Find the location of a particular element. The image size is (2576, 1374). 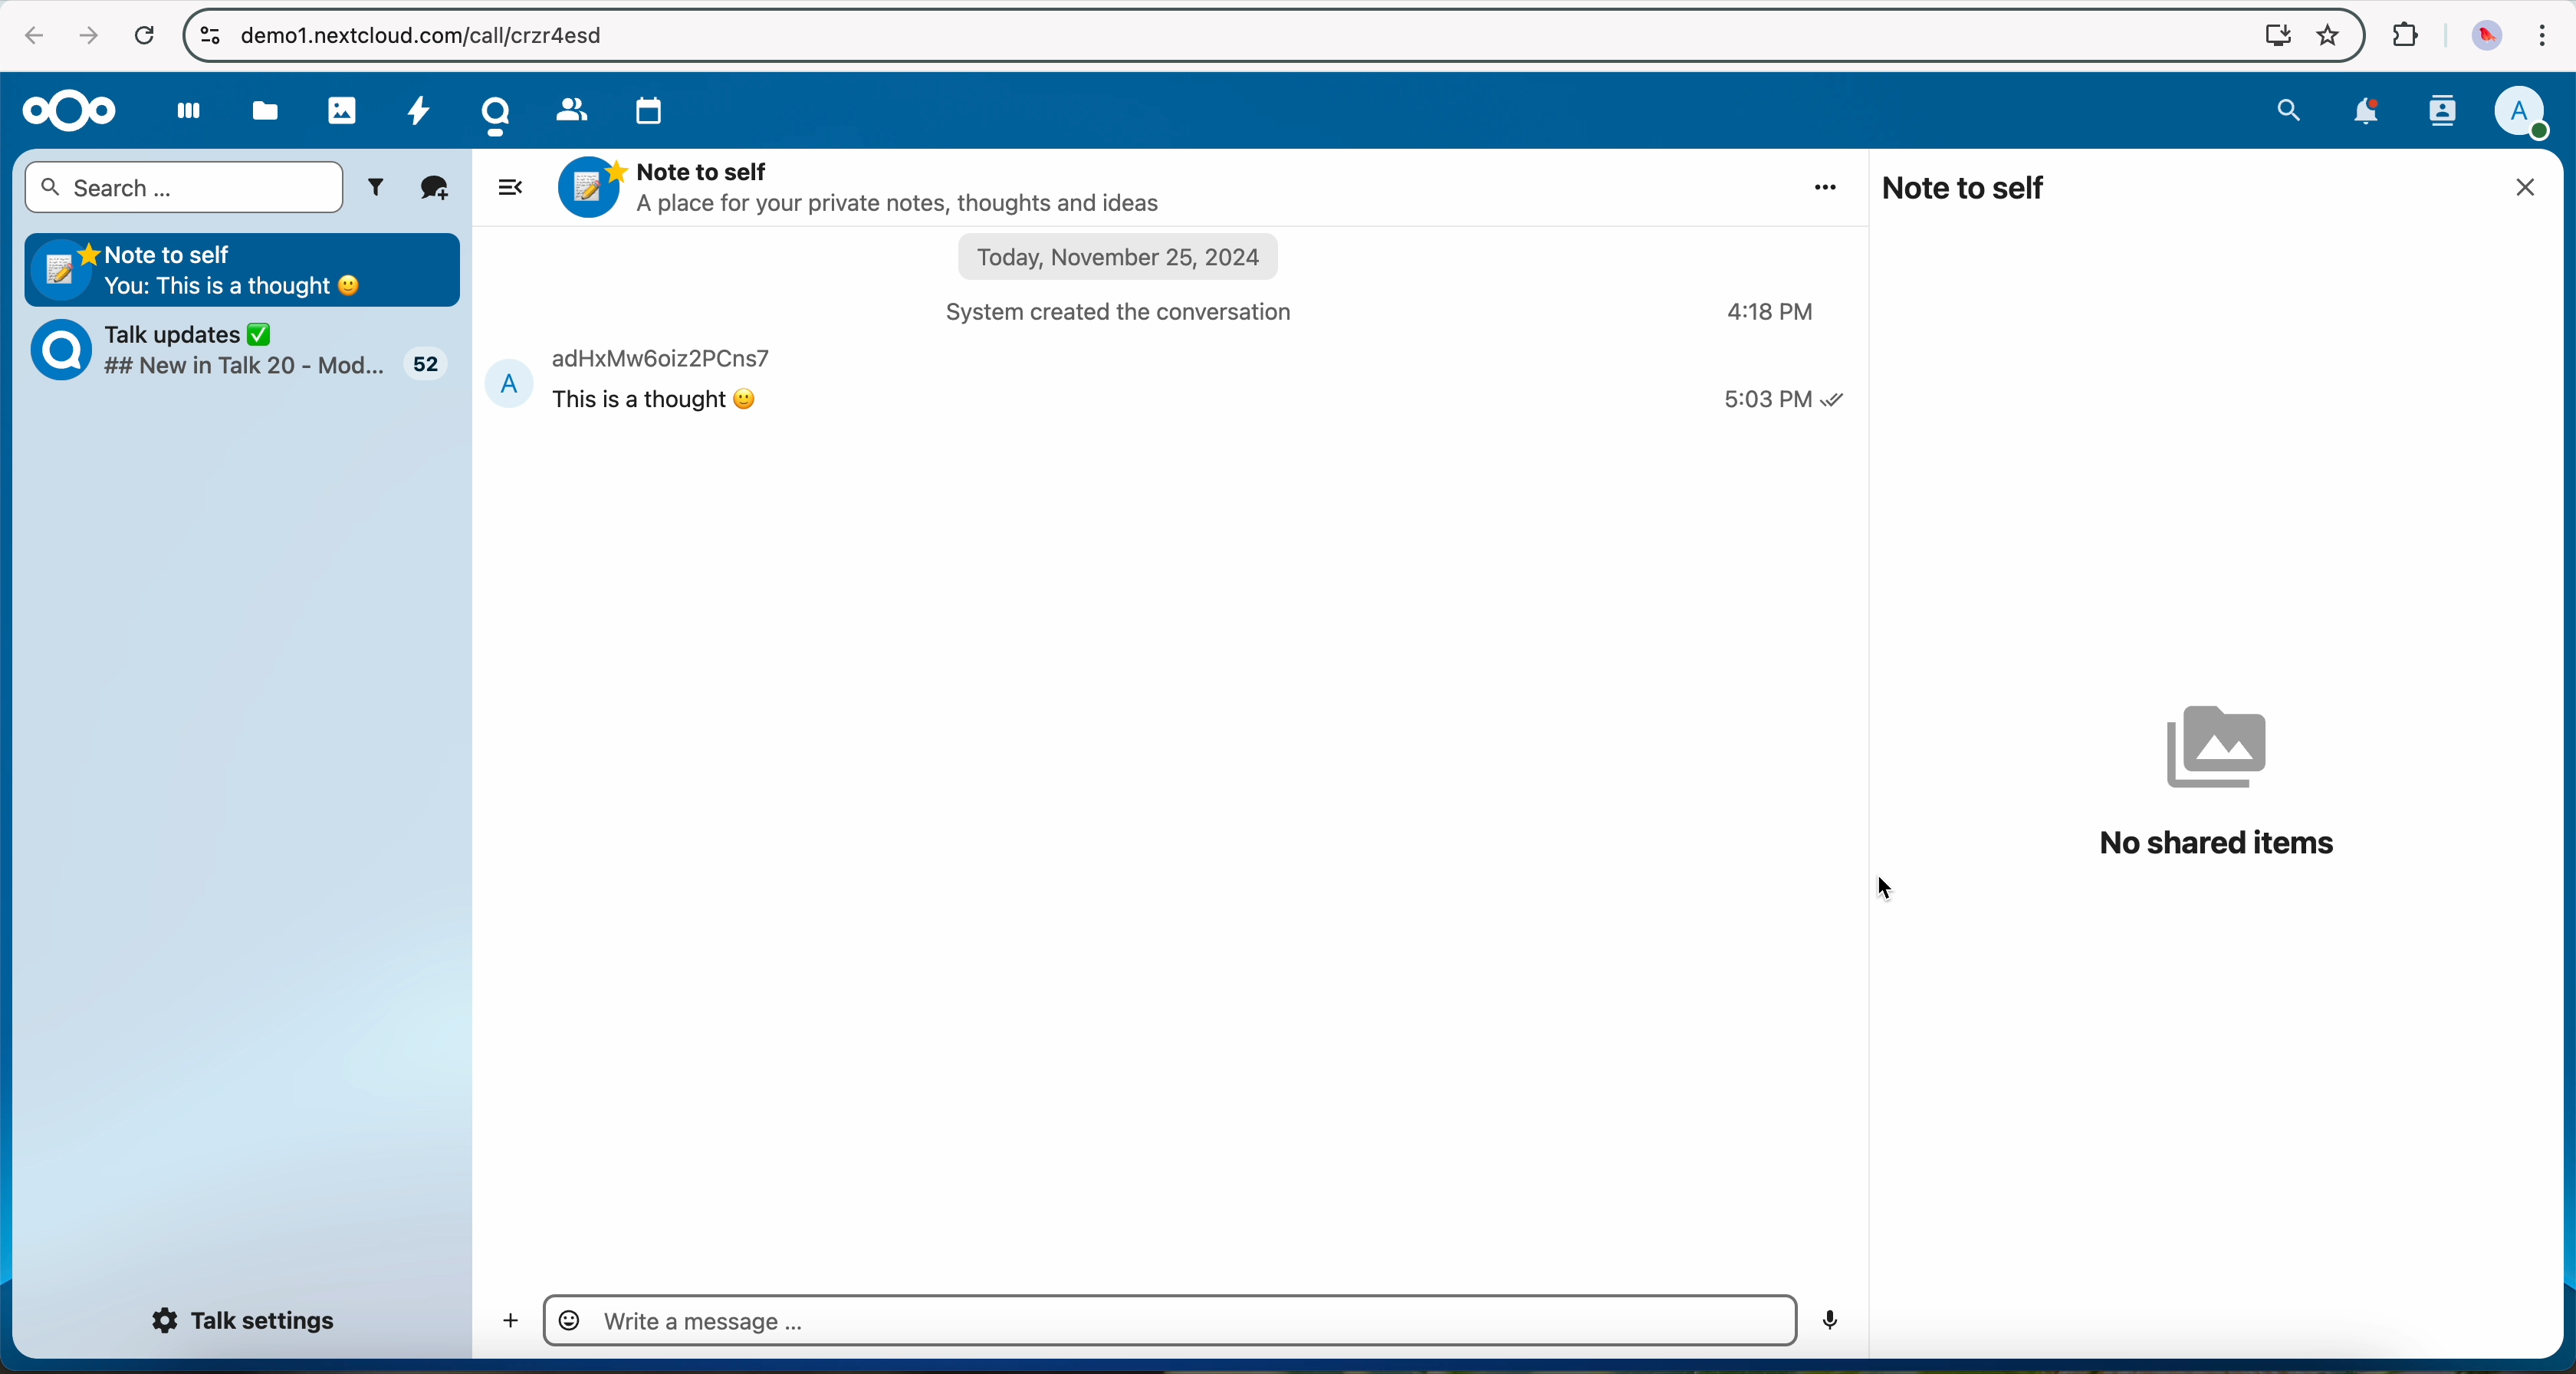

no shared items is located at coordinates (2218, 781).